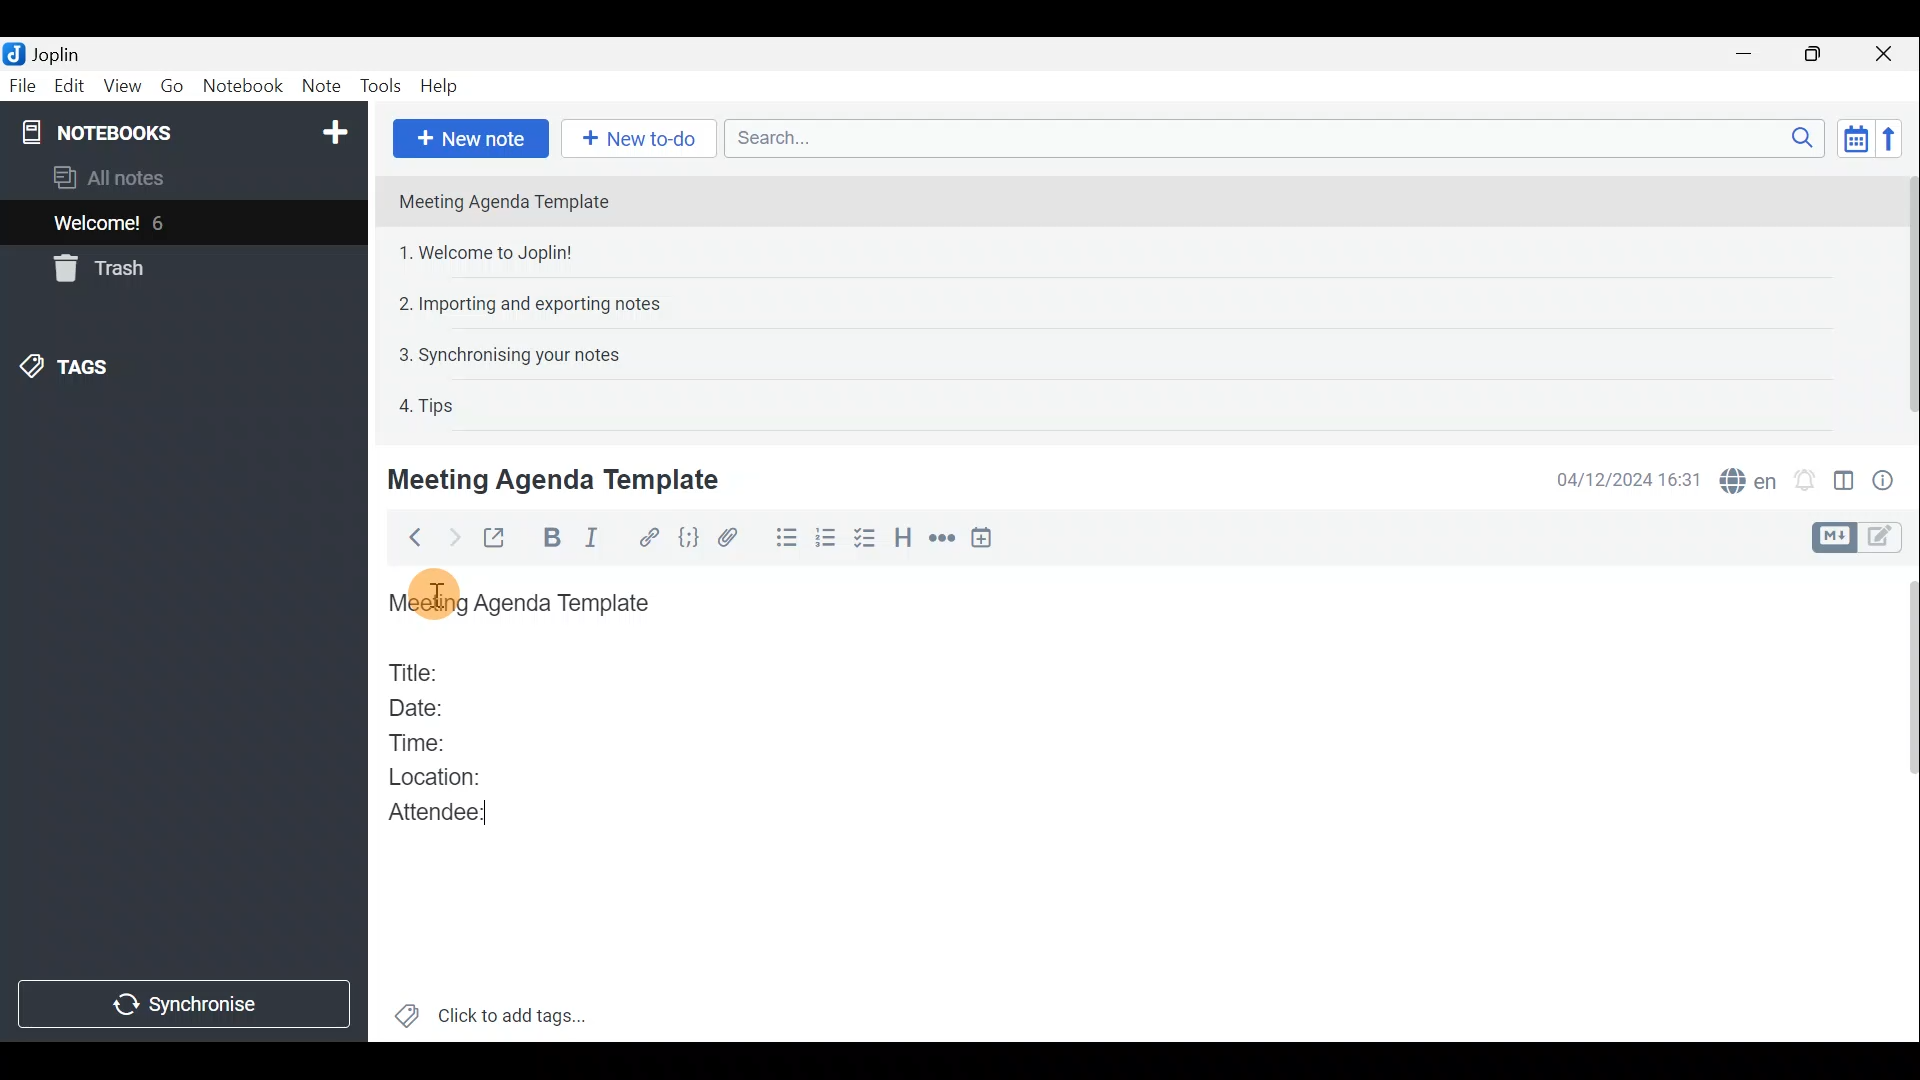 The image size is (1920, 1080). Describe the element at coordinates (55, 53) in the screenshot. I see `Joplin` at that location.